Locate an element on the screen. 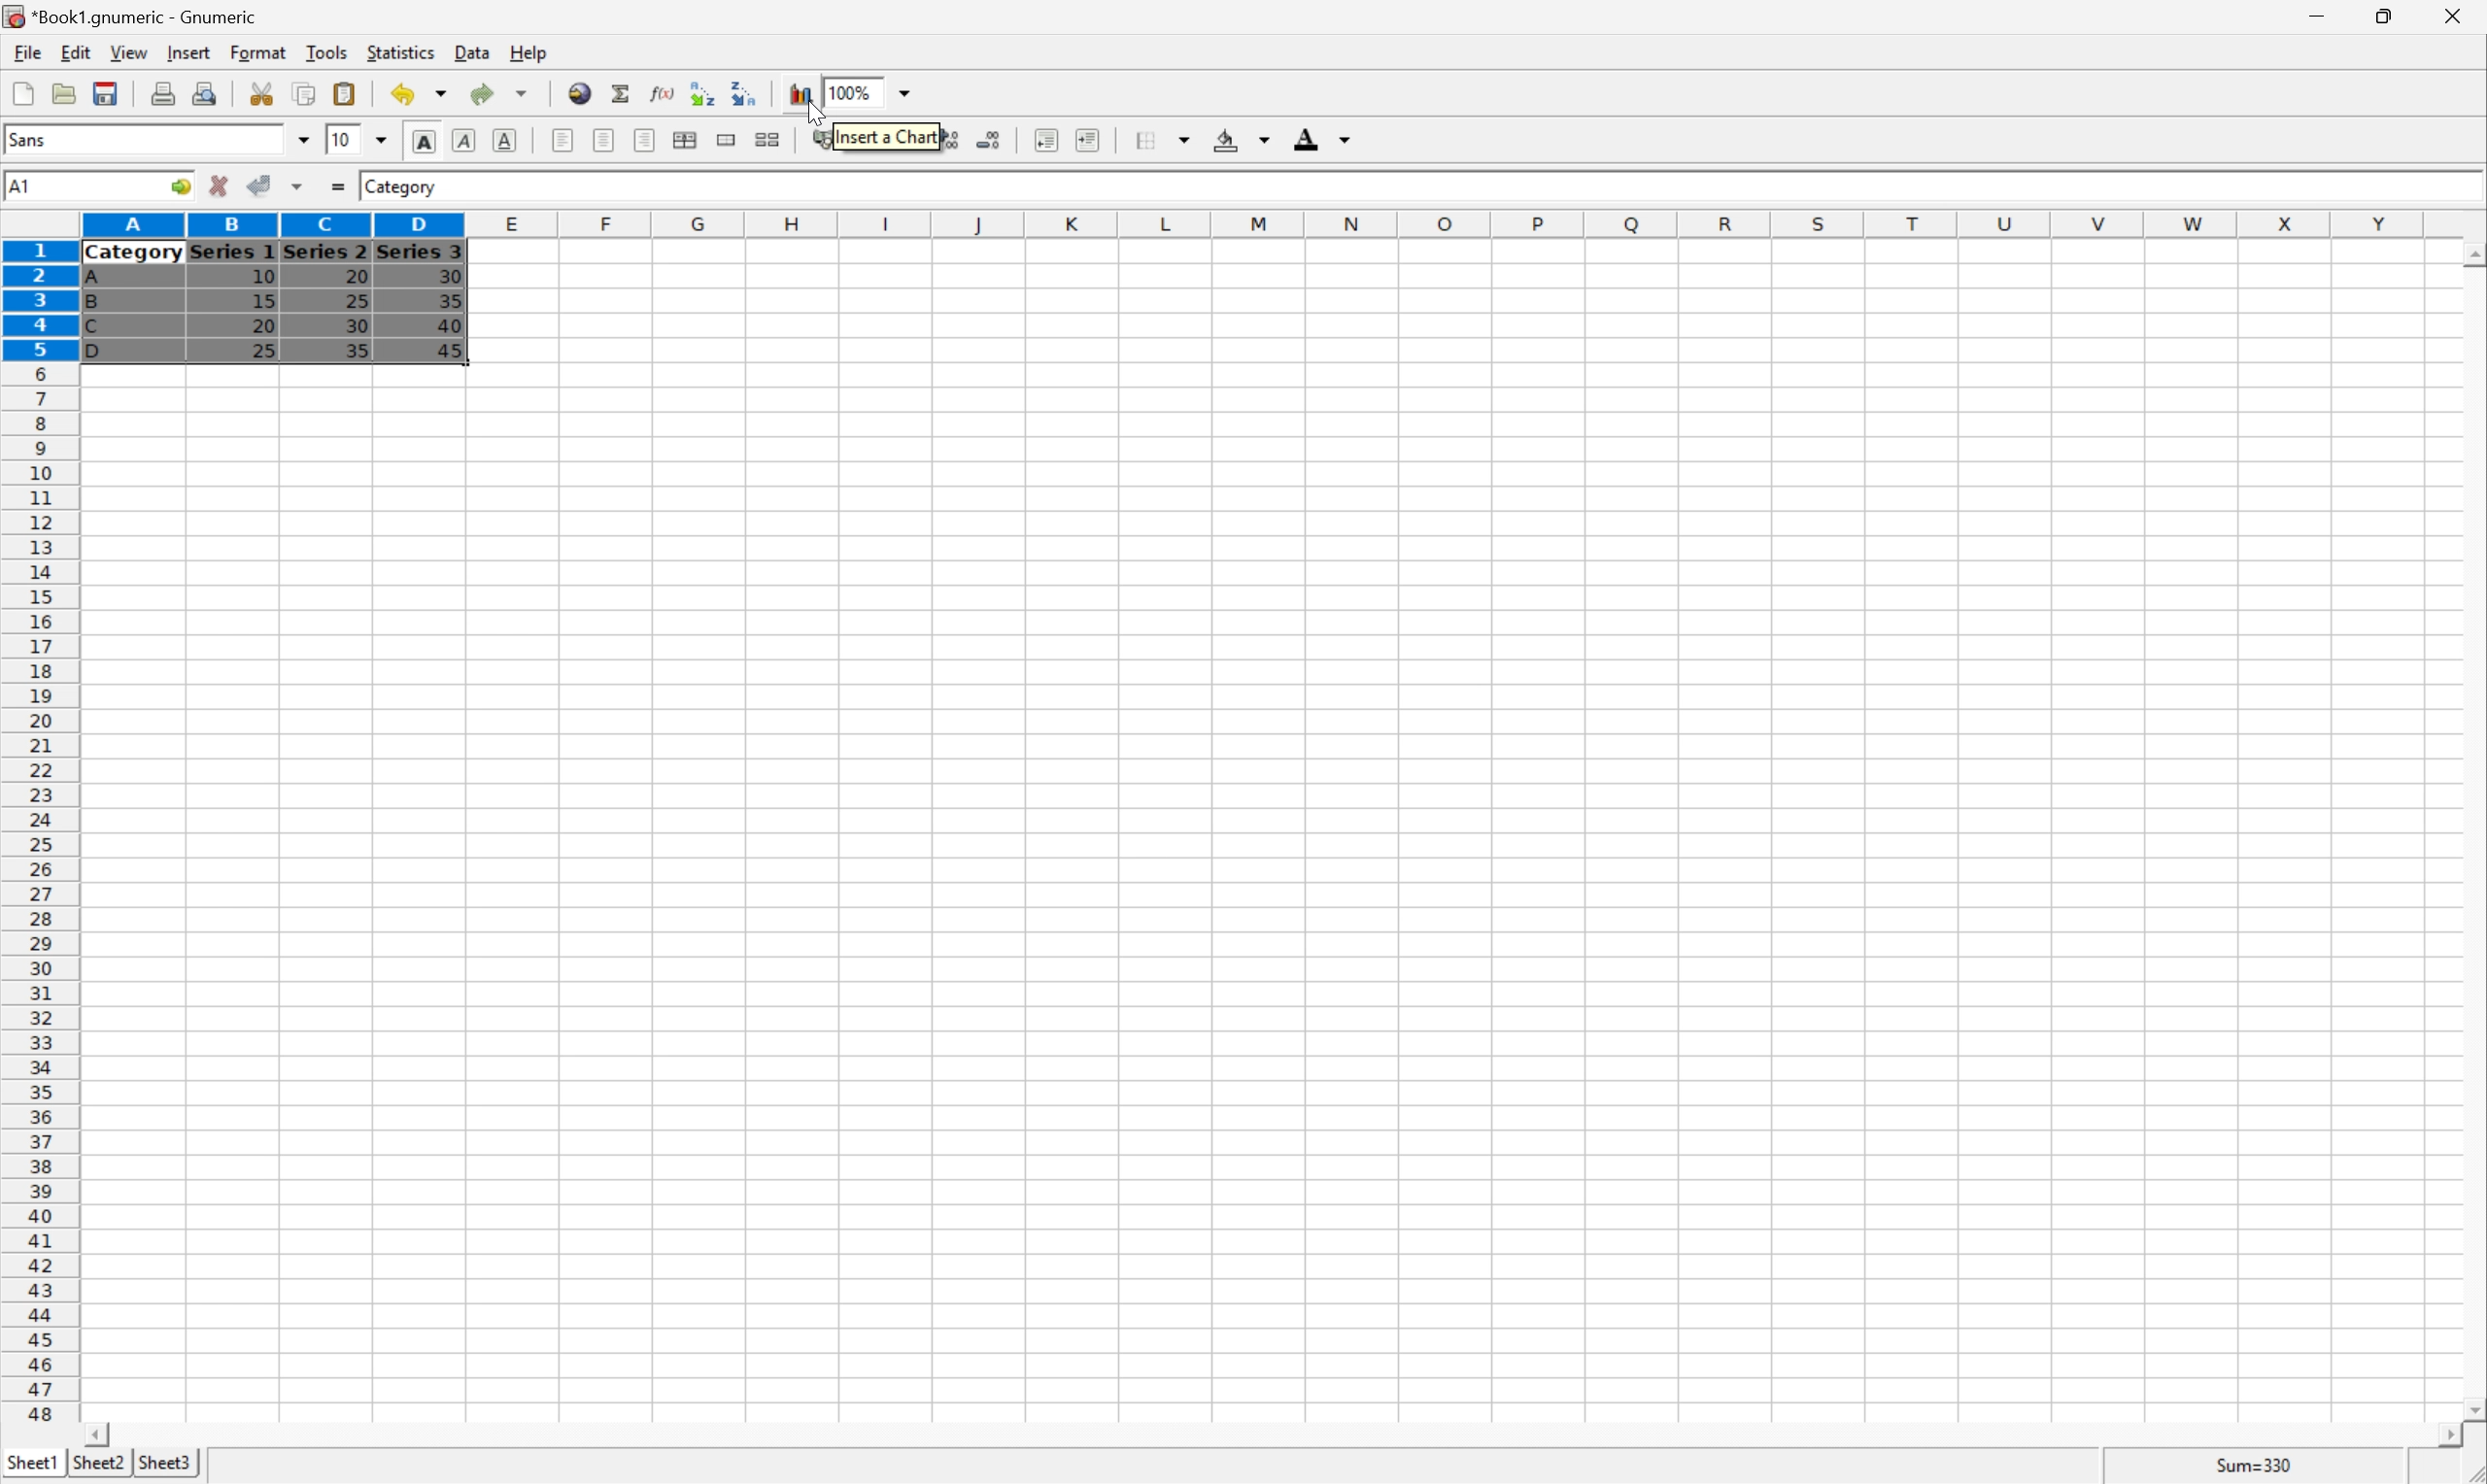  Align Left is located at coordinates (560, 136).